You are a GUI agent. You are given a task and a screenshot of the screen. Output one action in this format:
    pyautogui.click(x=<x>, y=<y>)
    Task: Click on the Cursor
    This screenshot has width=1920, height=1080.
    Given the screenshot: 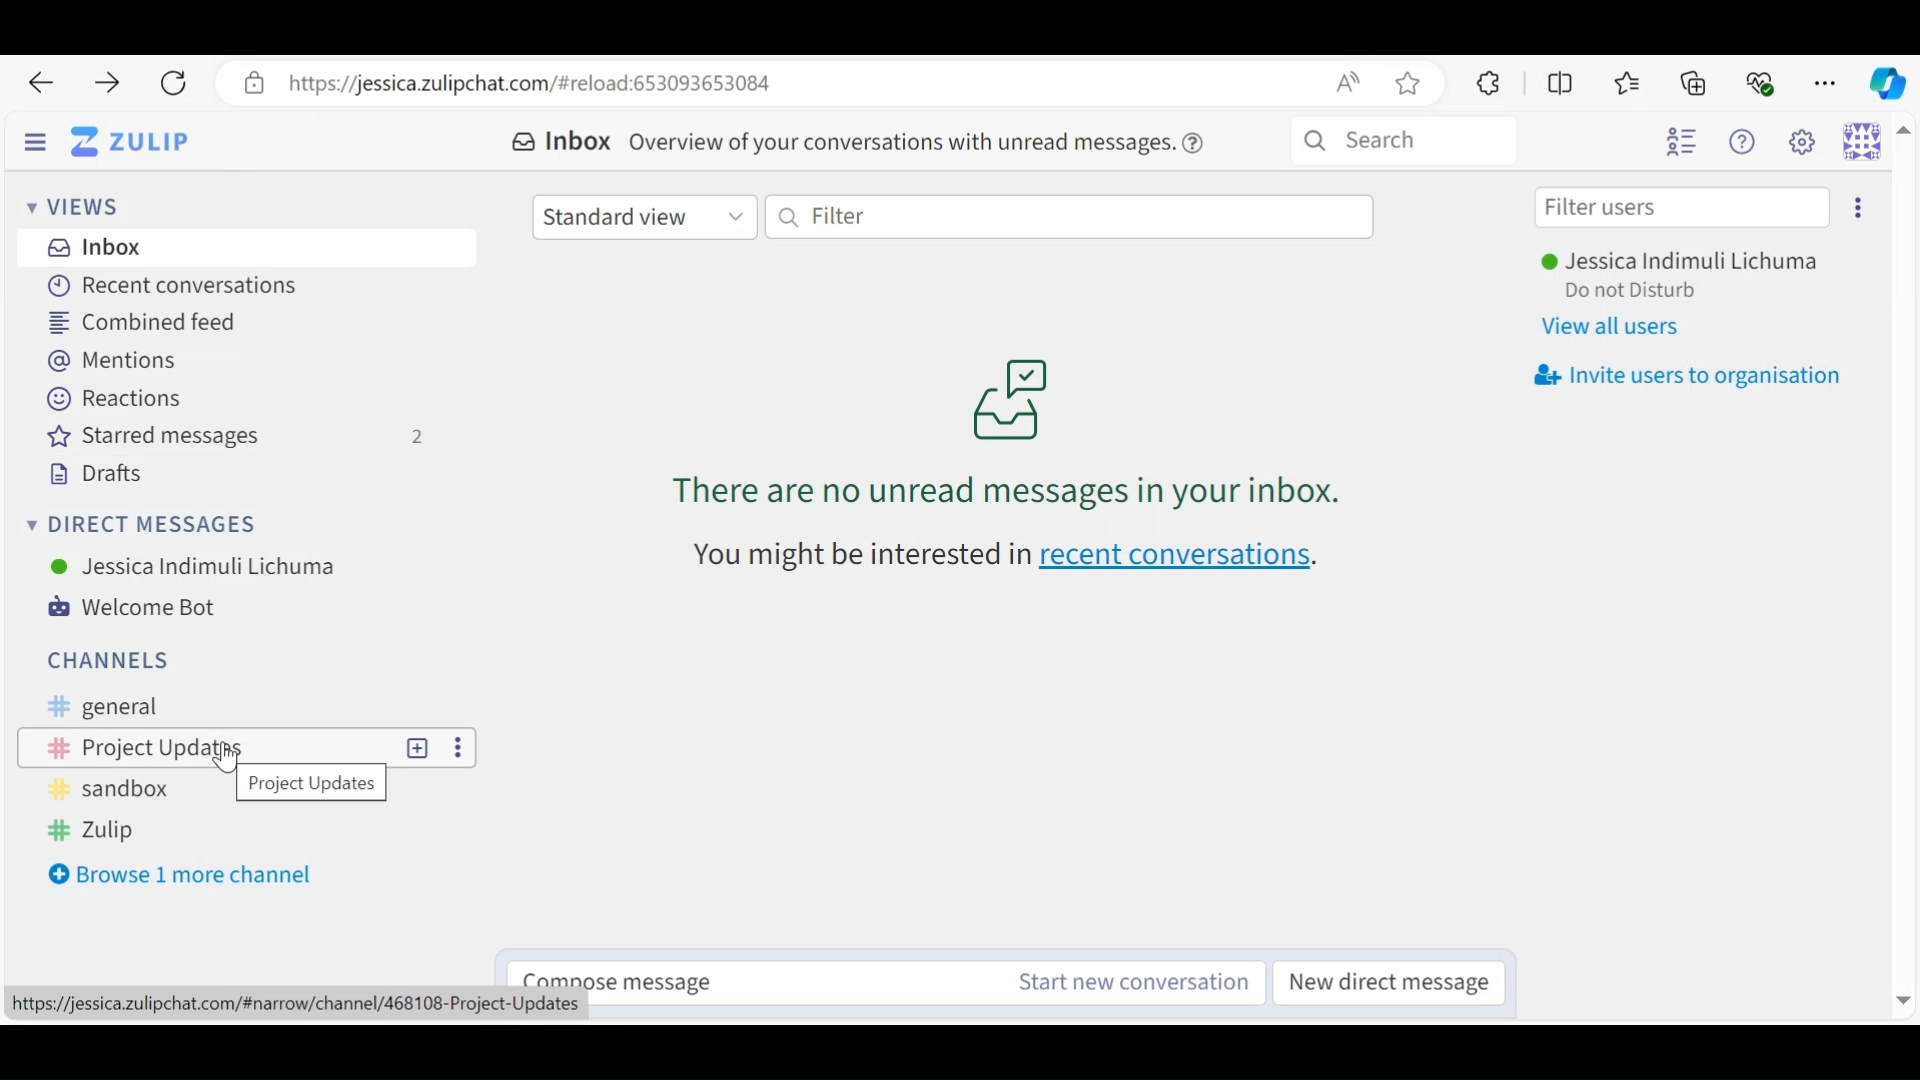 What is the action you would take?
    pyautogui.click(x=223, y=758)
    